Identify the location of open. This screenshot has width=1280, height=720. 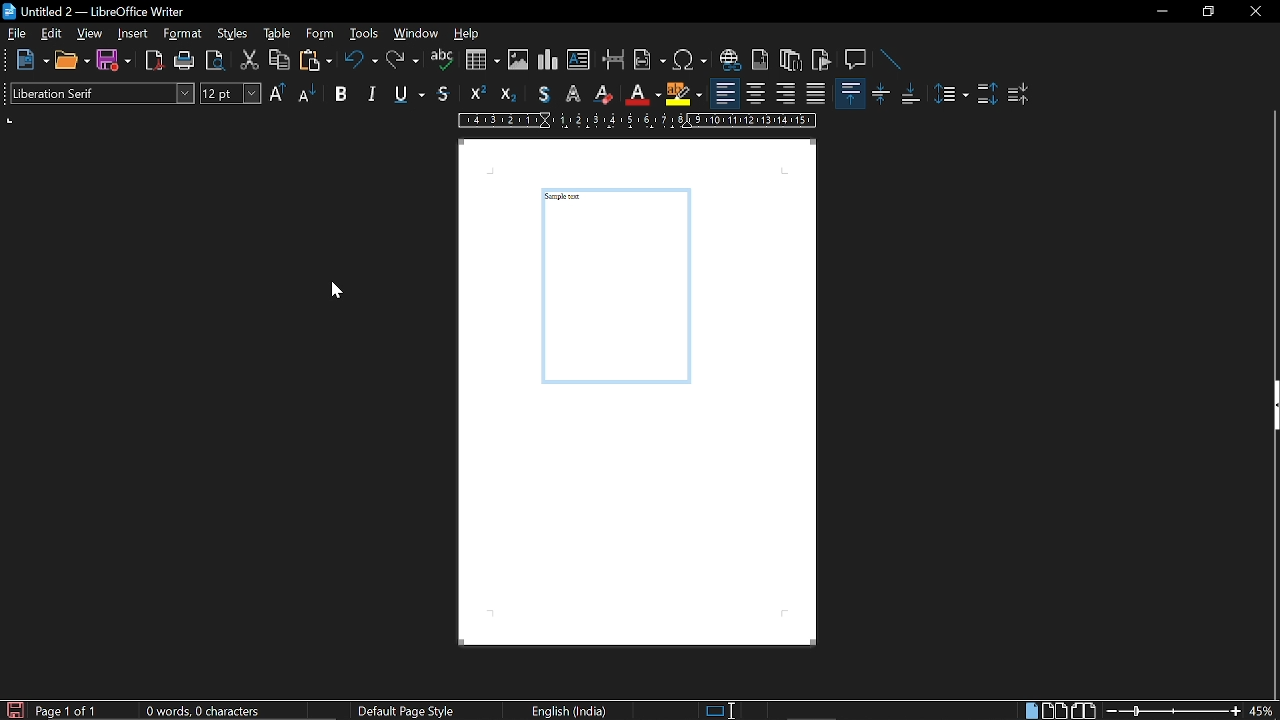
(72, 61).